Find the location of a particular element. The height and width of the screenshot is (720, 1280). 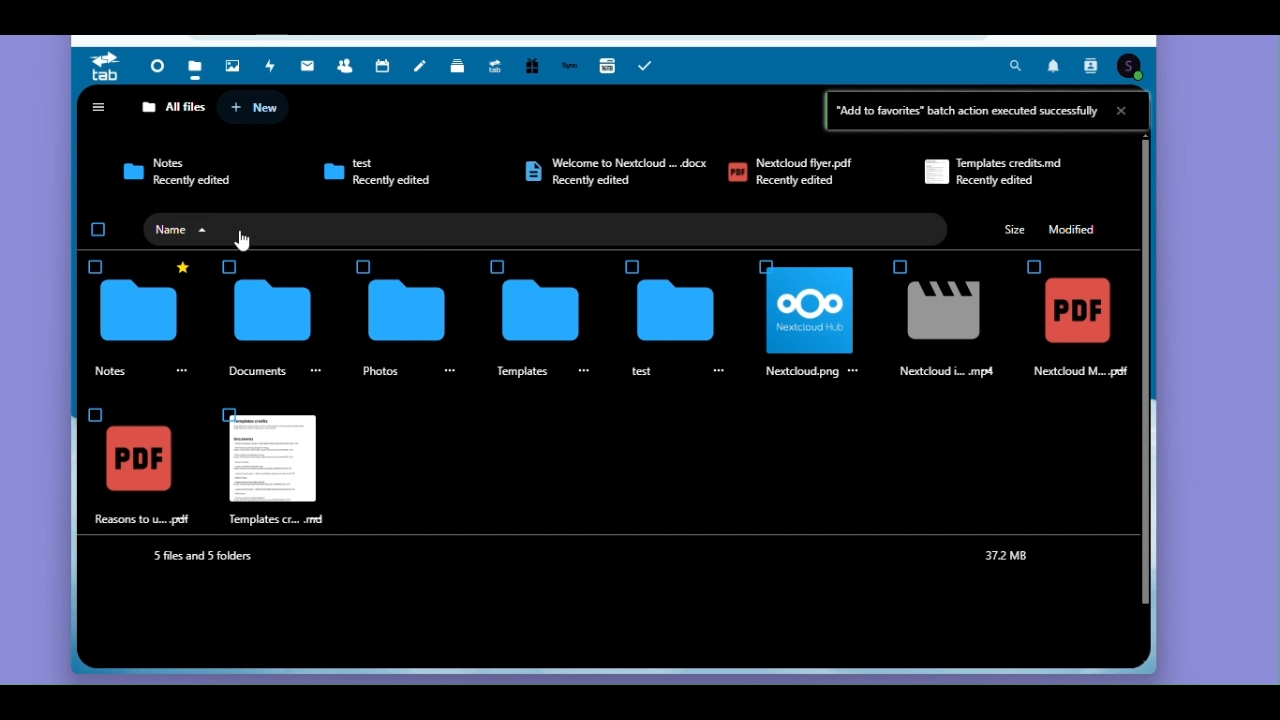

Tab is located at coordinates (109, 67).